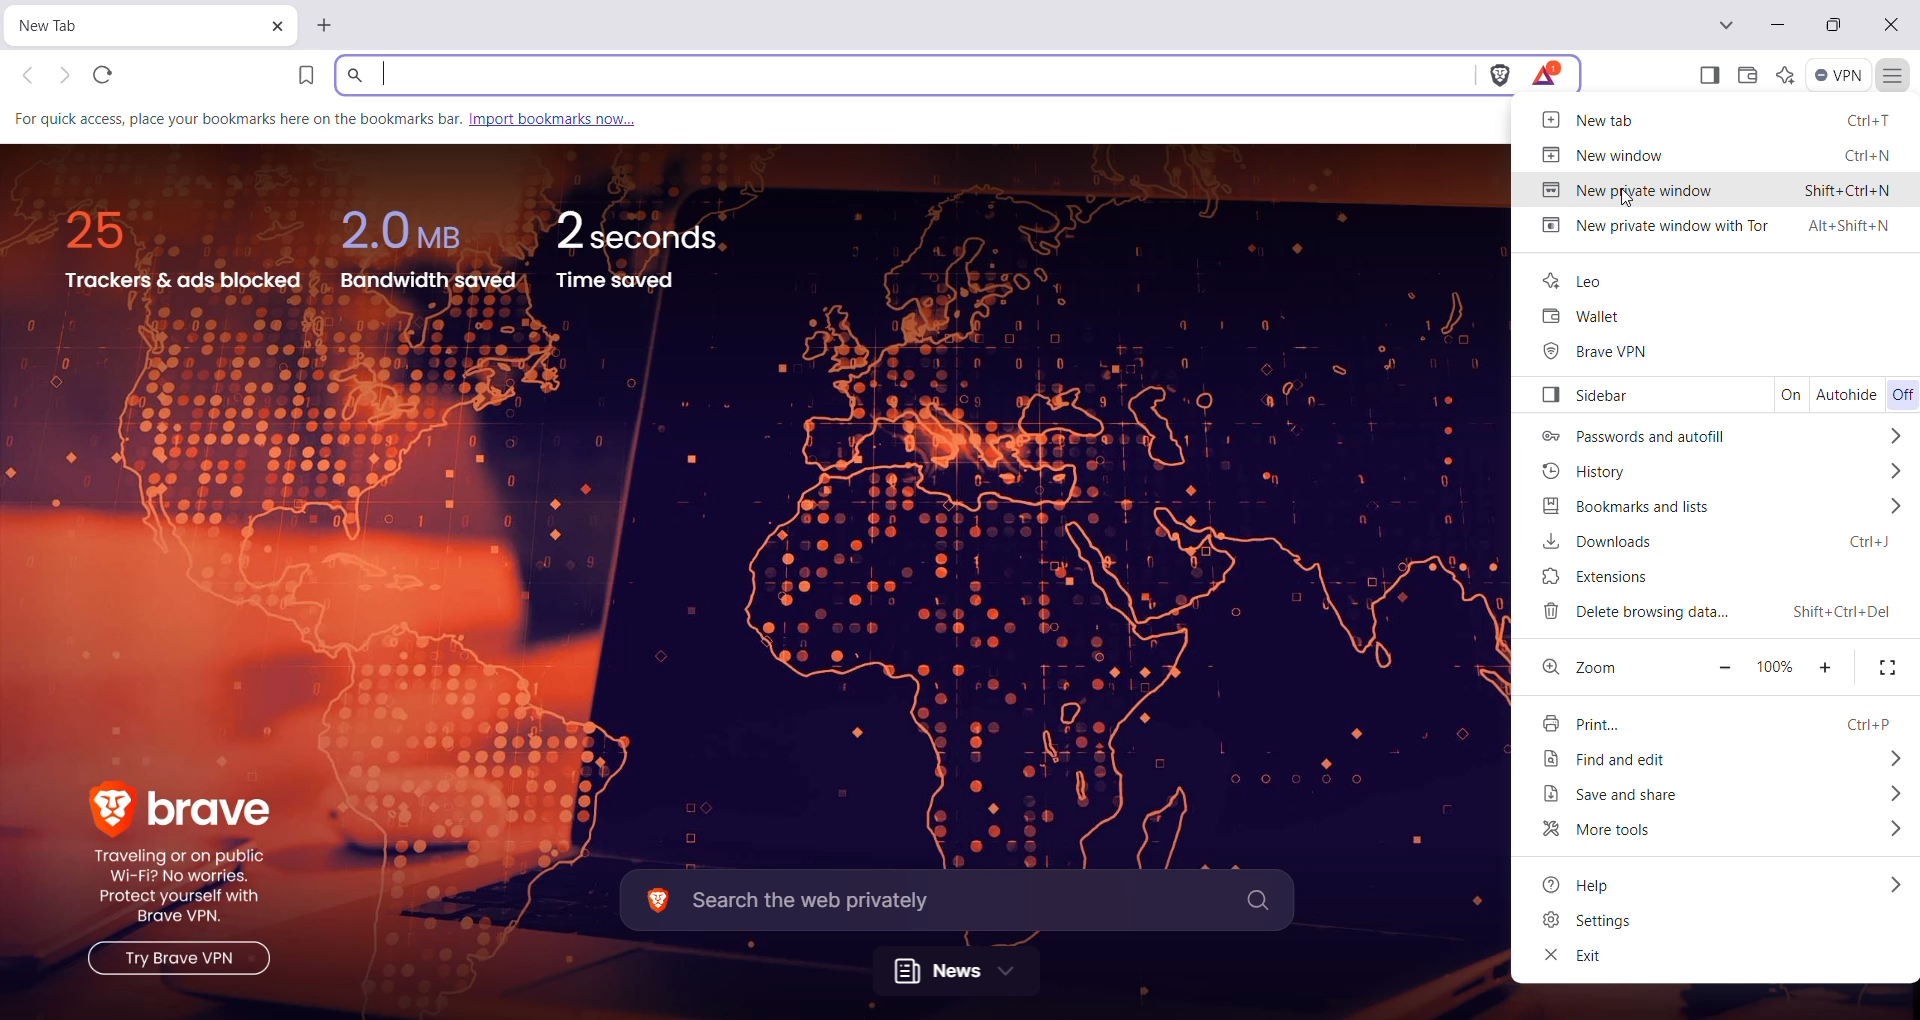  I want to click on More options, so click(1892, 831).